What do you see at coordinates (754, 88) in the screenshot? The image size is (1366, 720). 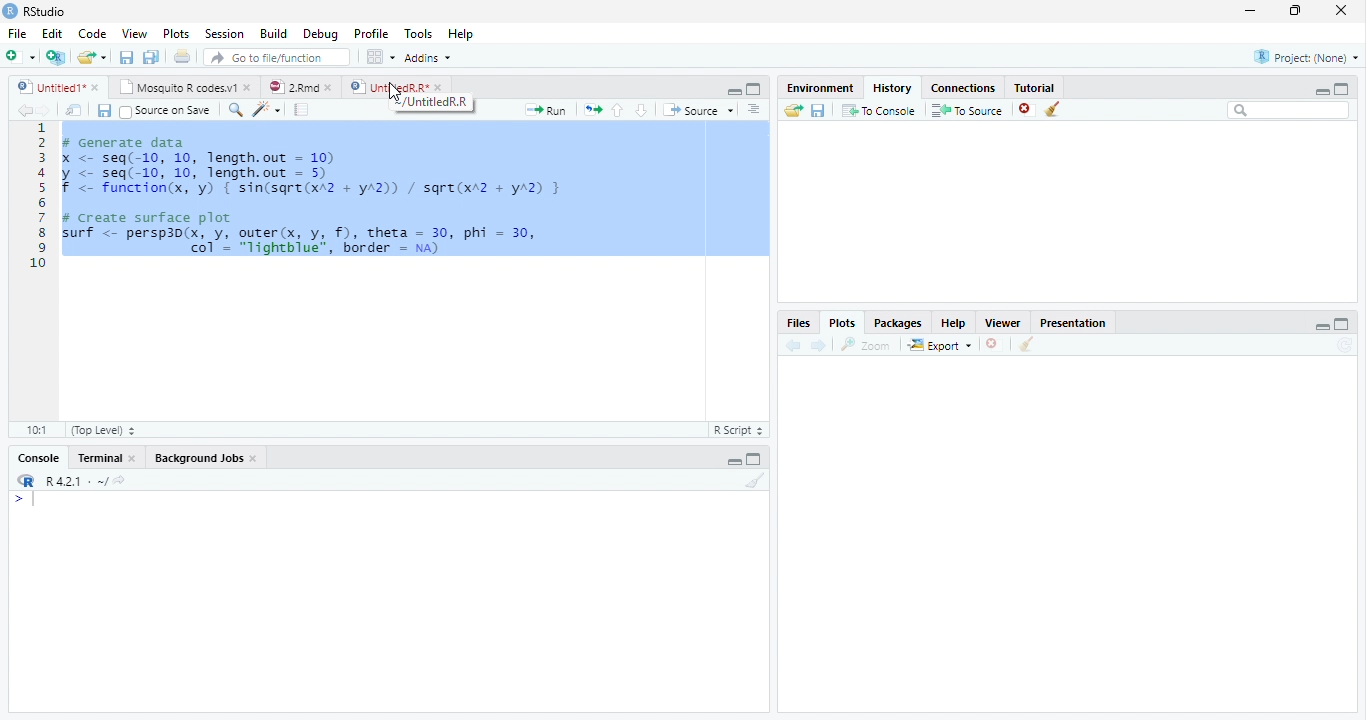 I see `Maximixe` at bounding box center [754, 88].